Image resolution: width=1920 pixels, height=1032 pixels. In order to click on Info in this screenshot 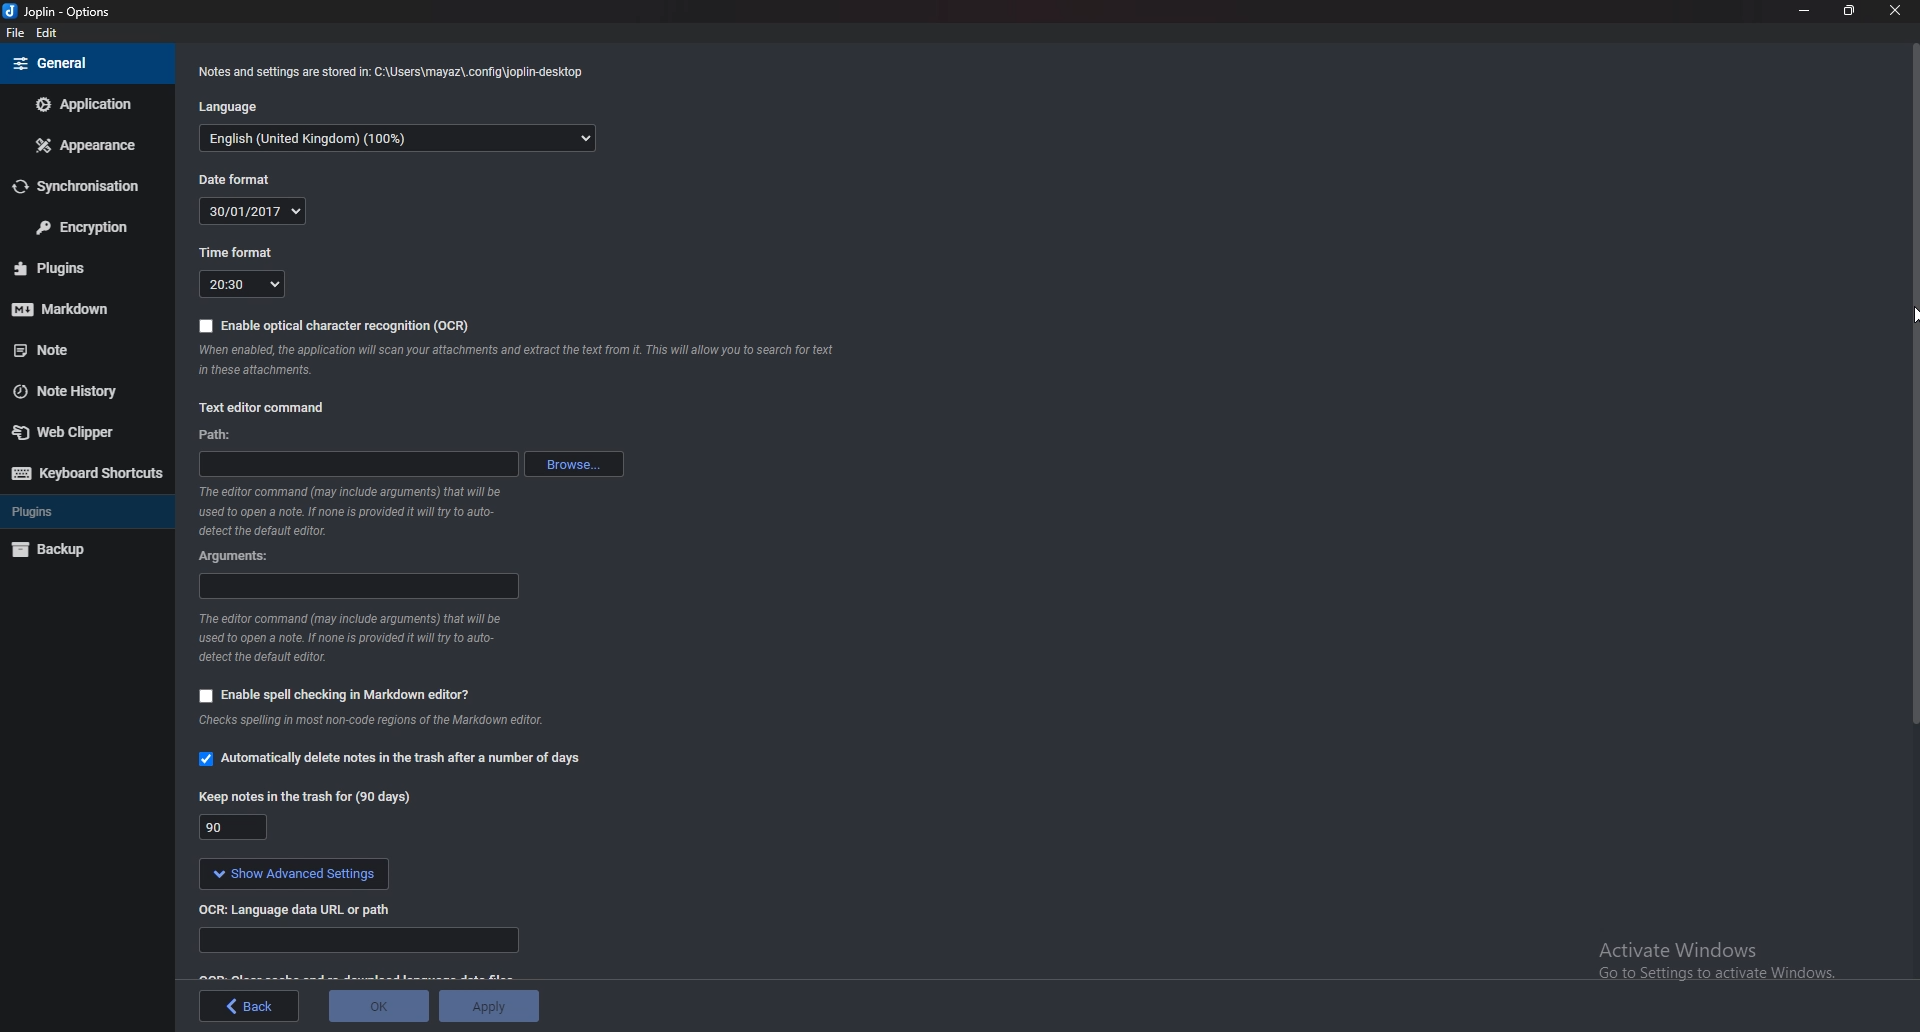, I will do `click(359, 509)`.